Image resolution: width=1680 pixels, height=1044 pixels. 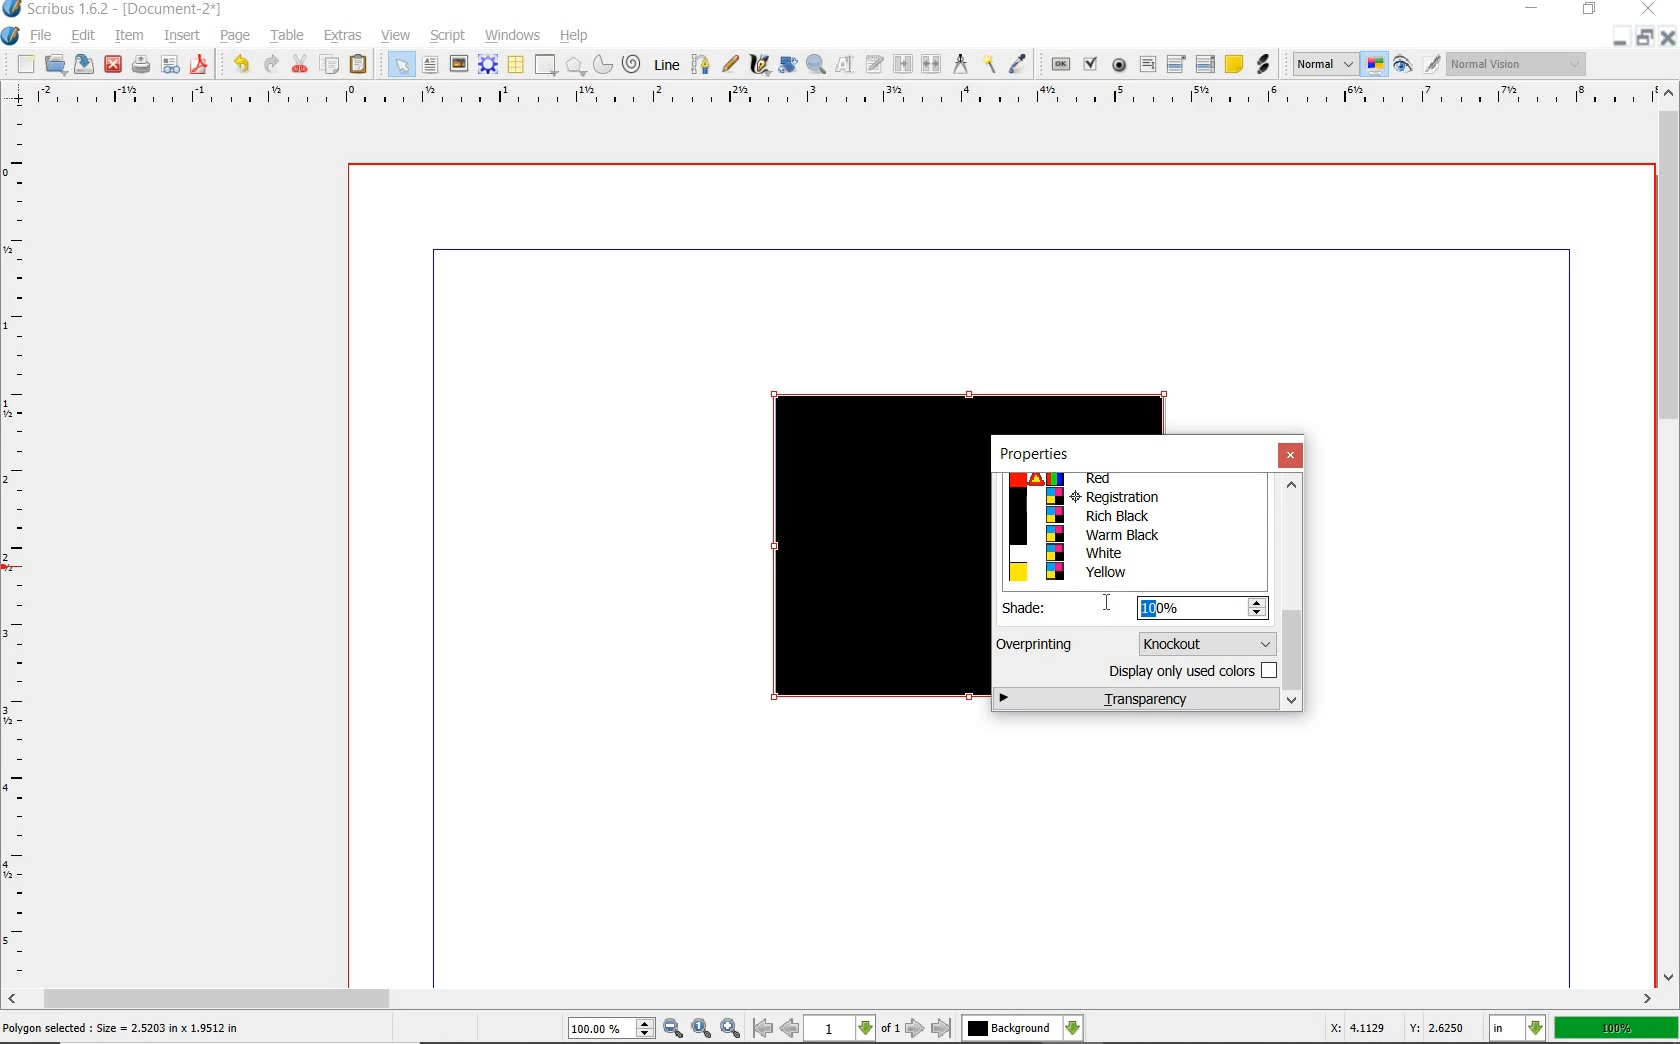 What do you see at coordinates (460, 65) in the screenshot?
I see `image frame` at bounding box center [460, 65].